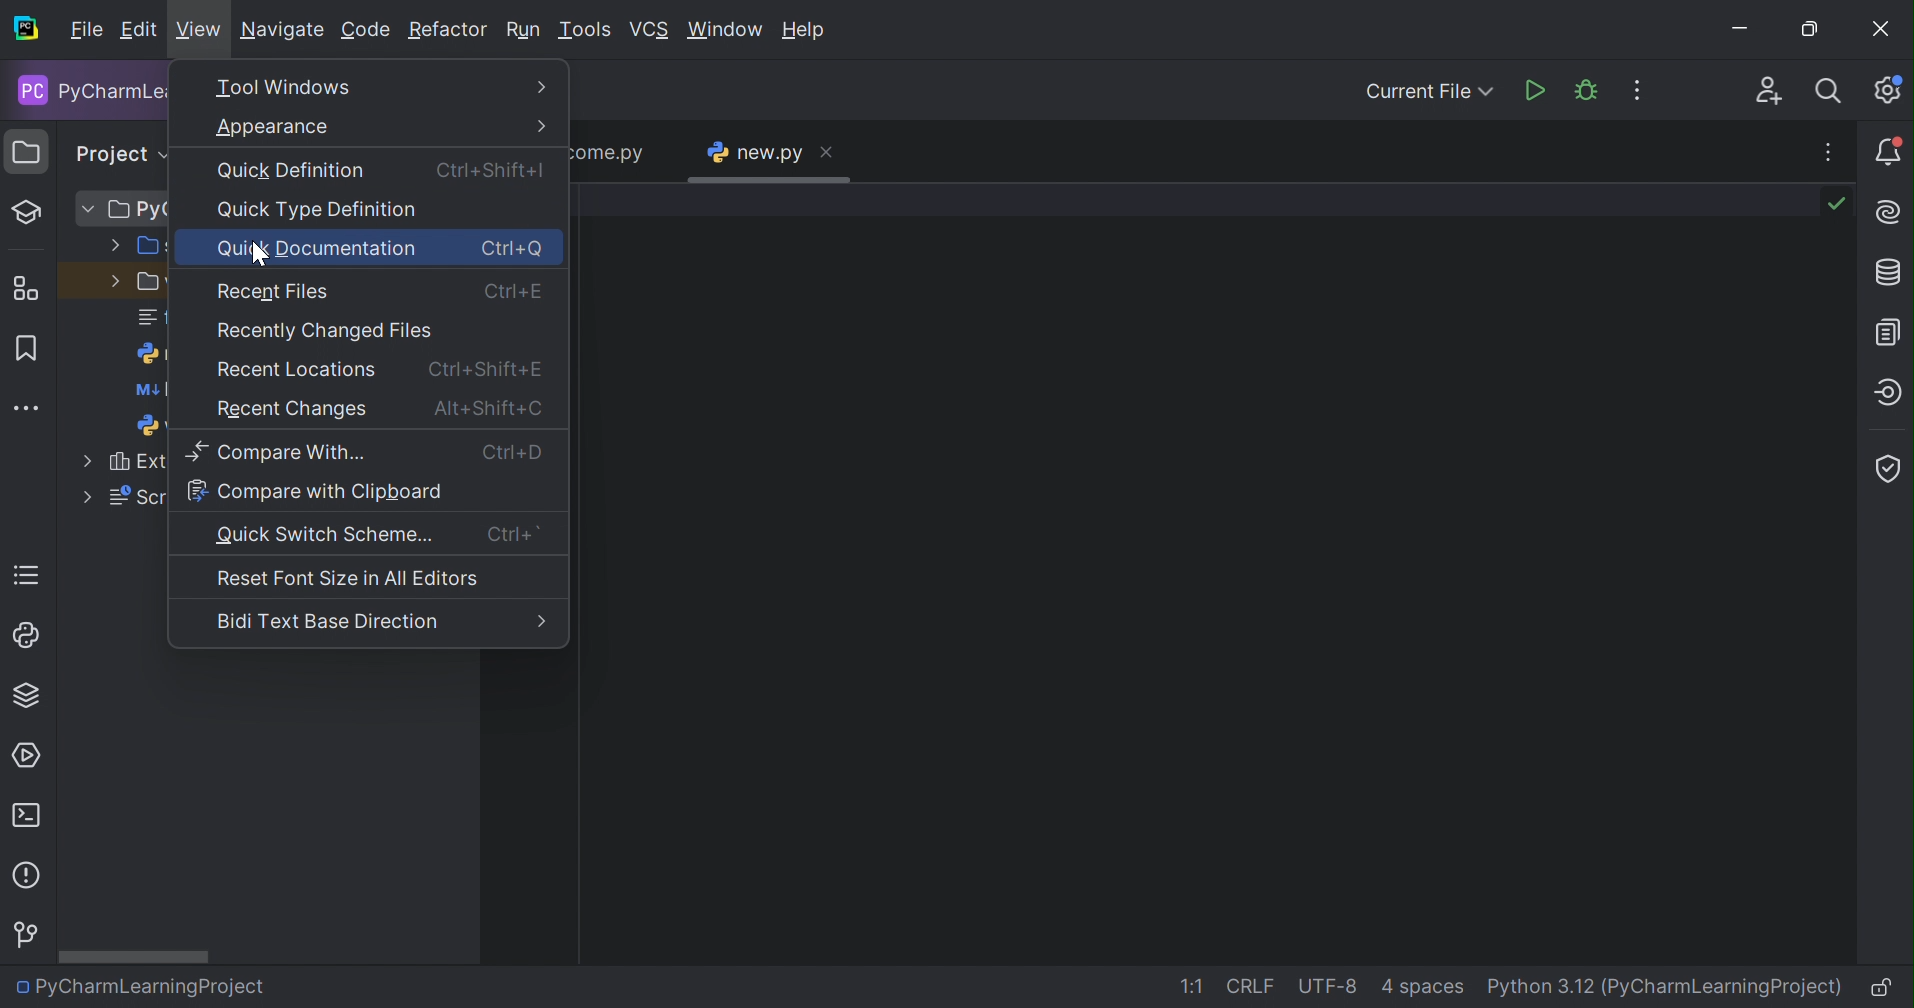 This screenshot has height=1008, width=1914. I want to click on Python 3.12 (PyCharmLearningProject), so click(1670, 986).